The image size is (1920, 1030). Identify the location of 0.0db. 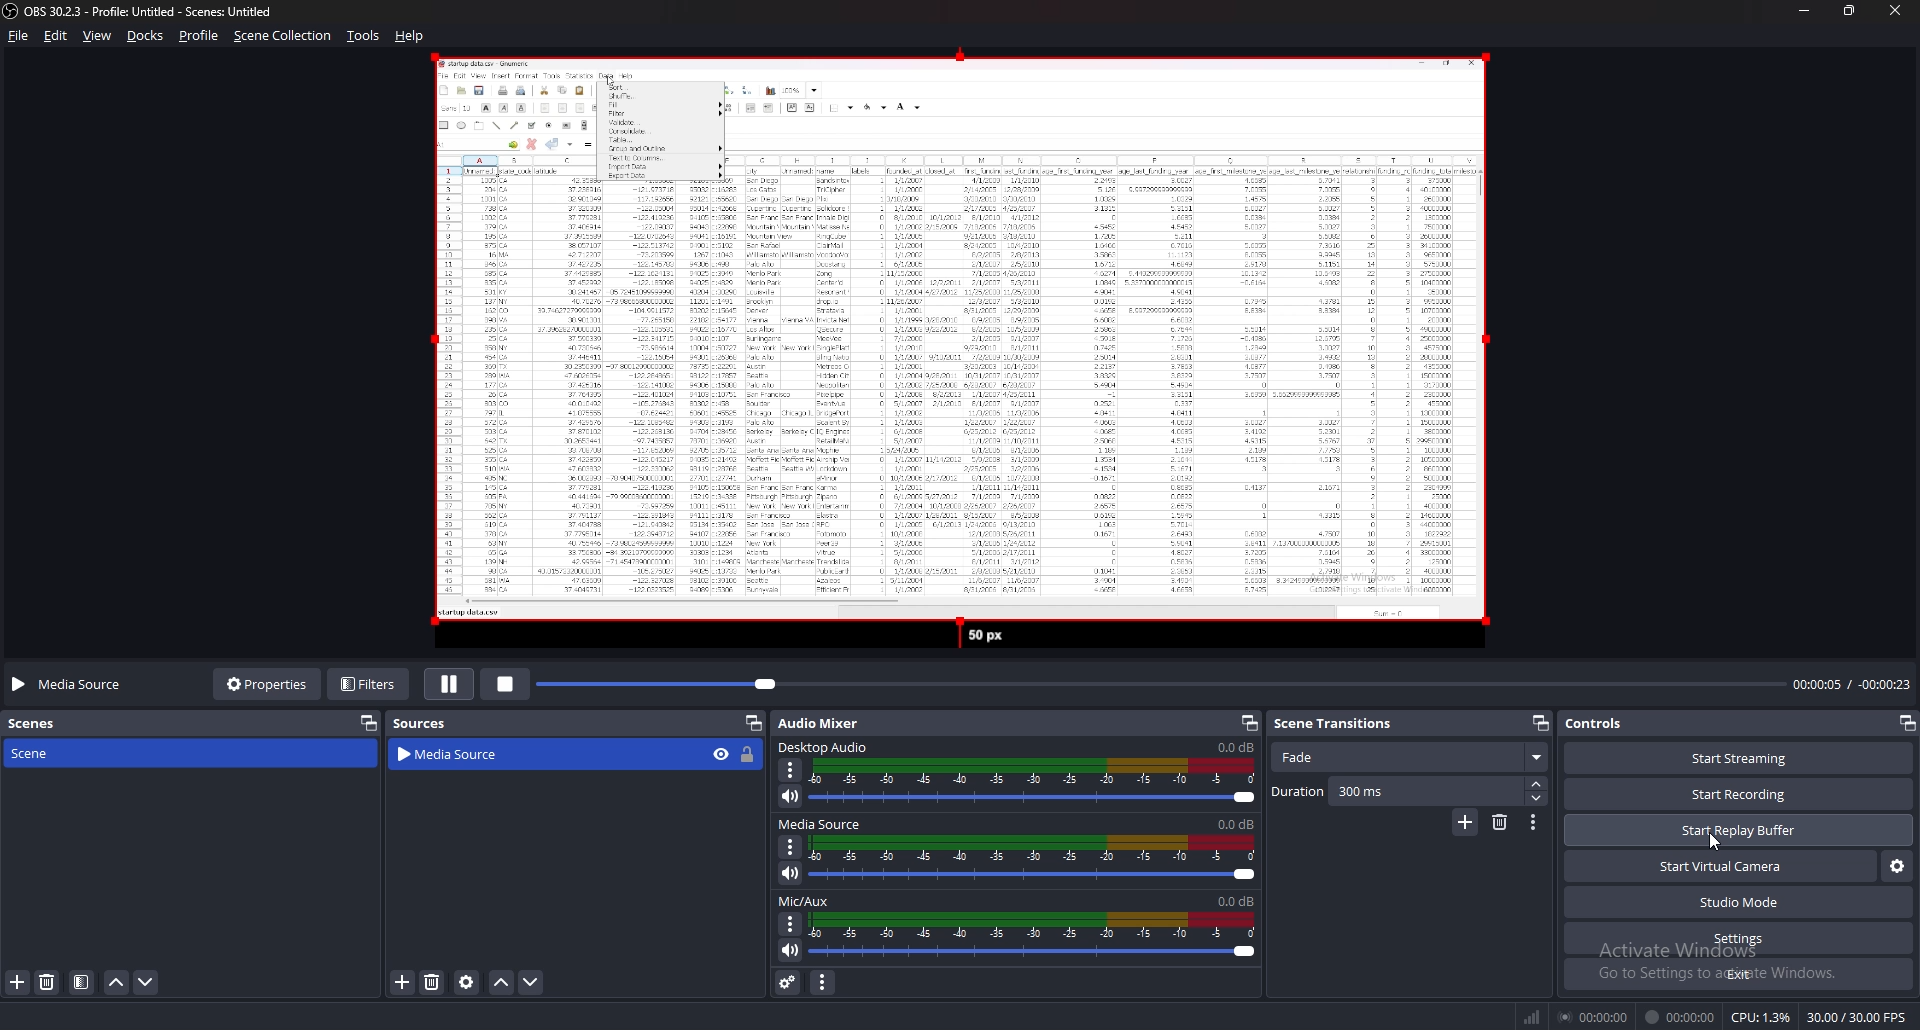
(1238, 823).